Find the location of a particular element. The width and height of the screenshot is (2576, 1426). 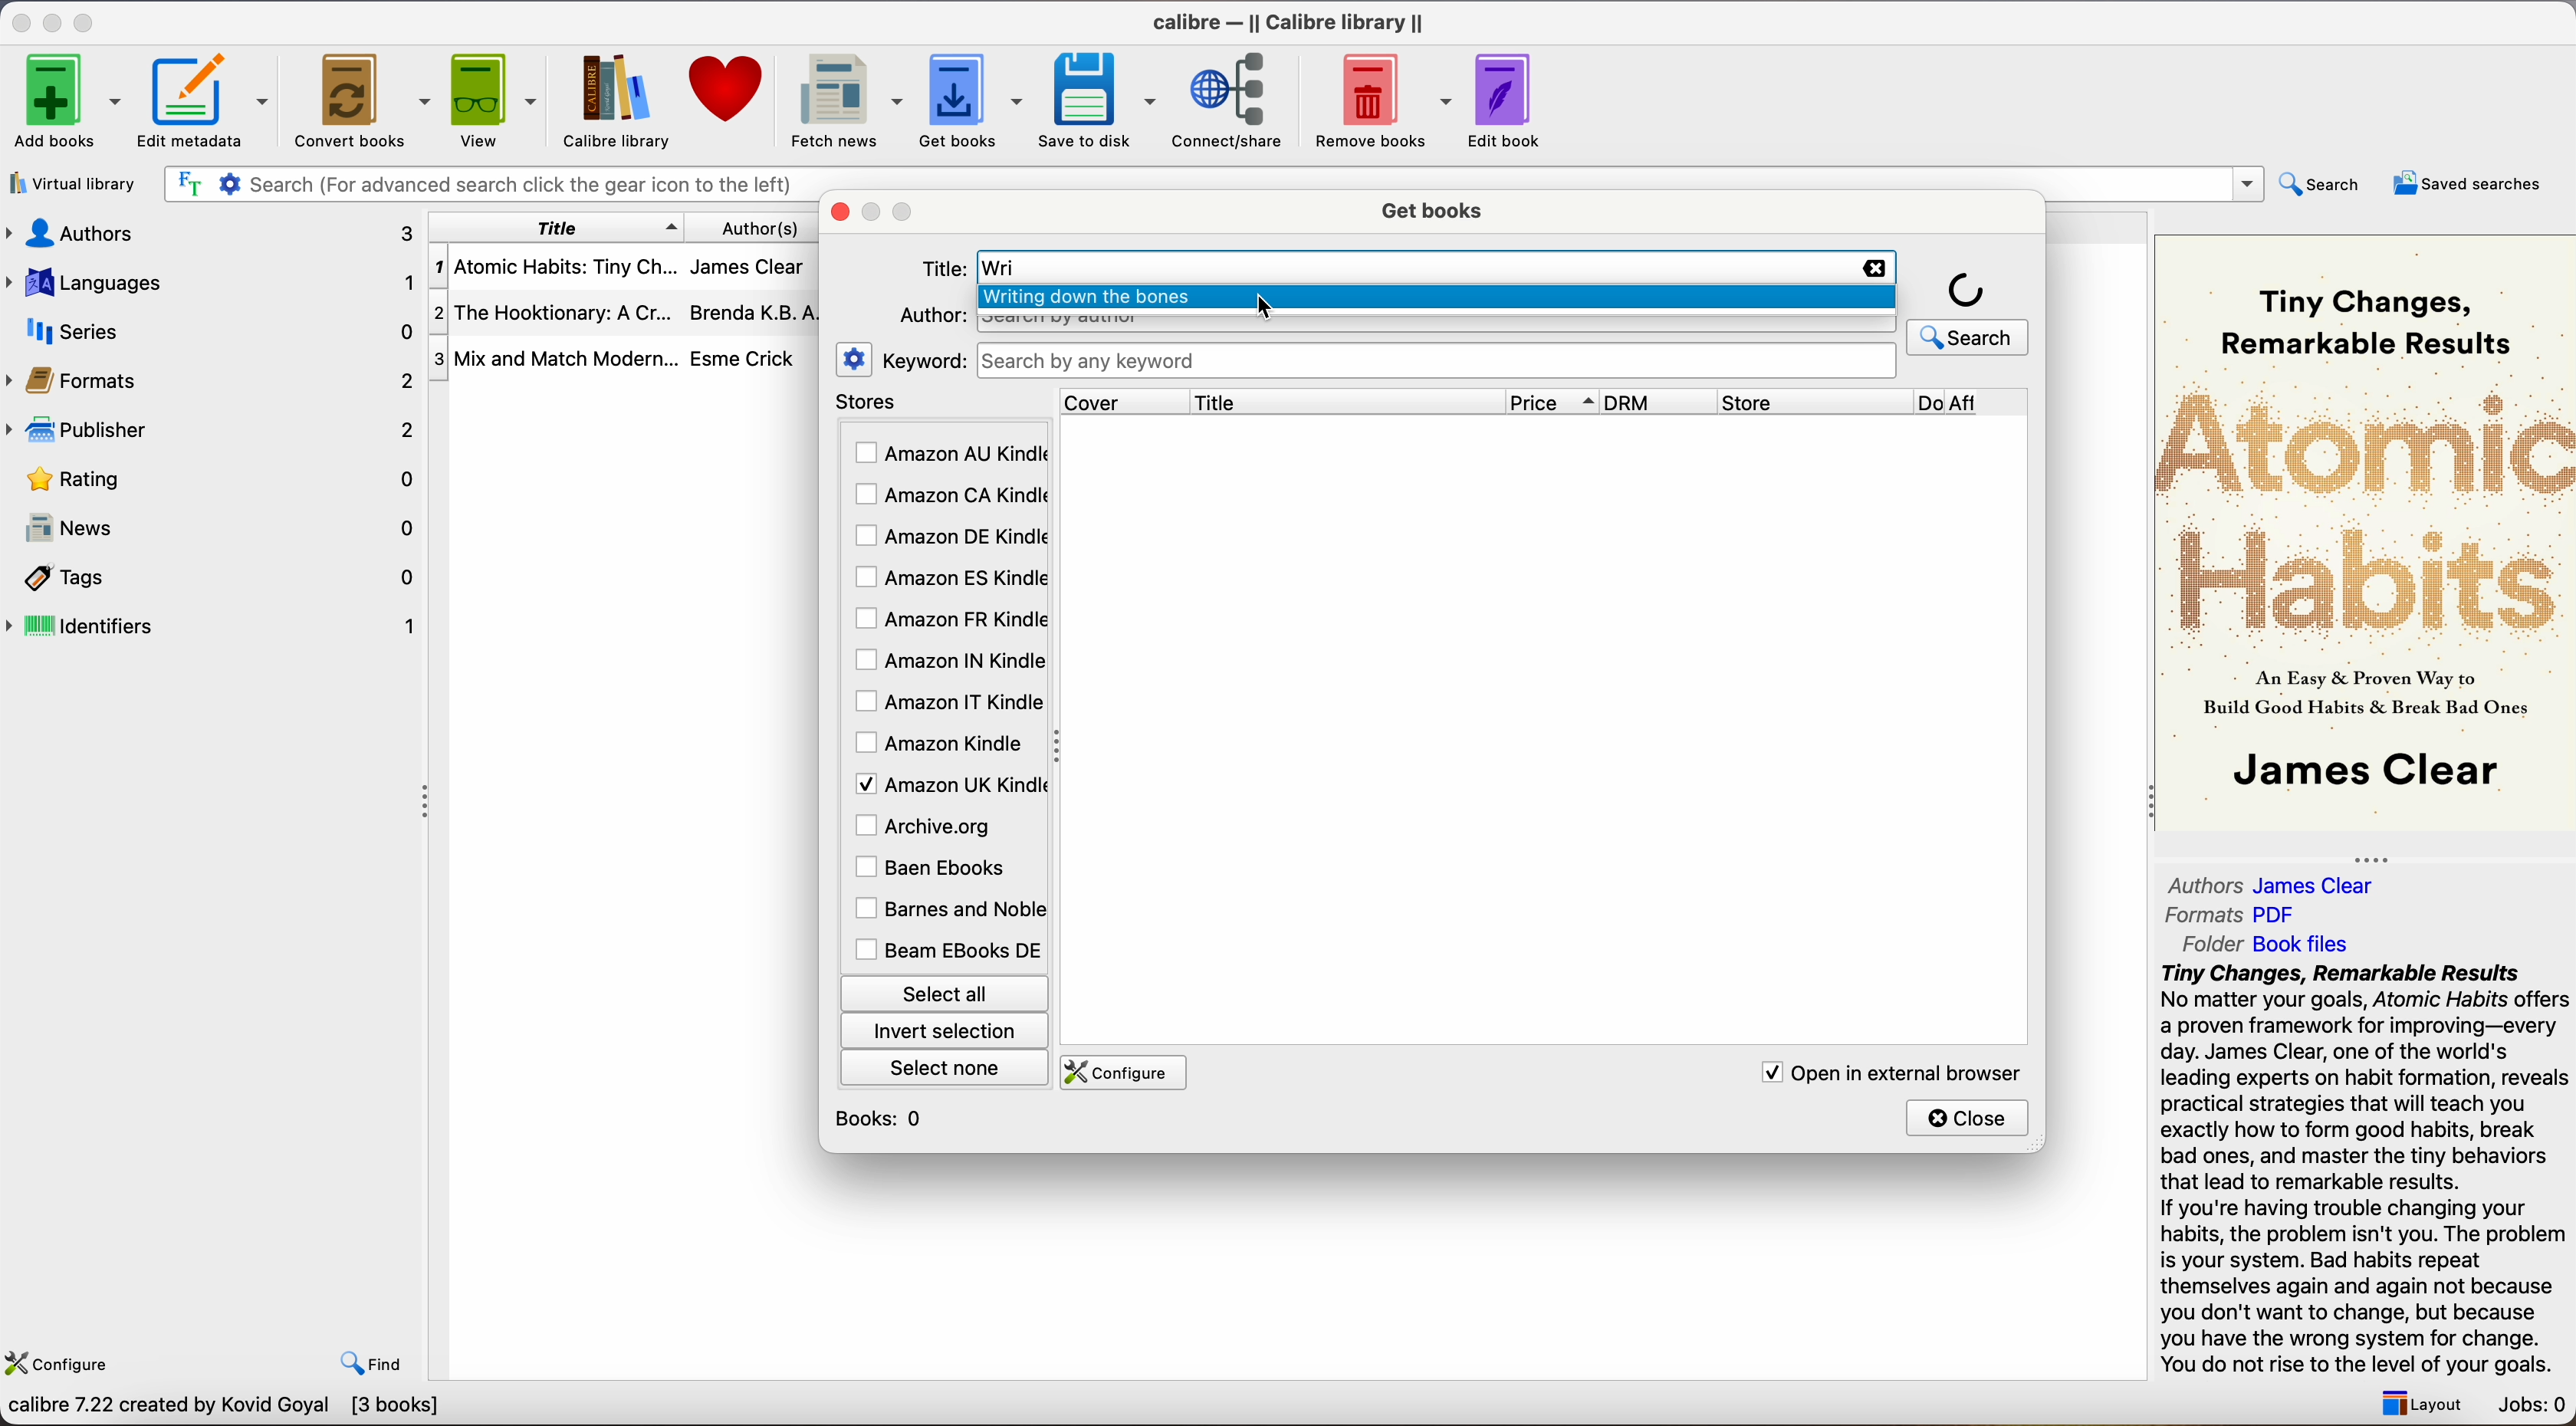

find is located at coordinates (372, 1363).